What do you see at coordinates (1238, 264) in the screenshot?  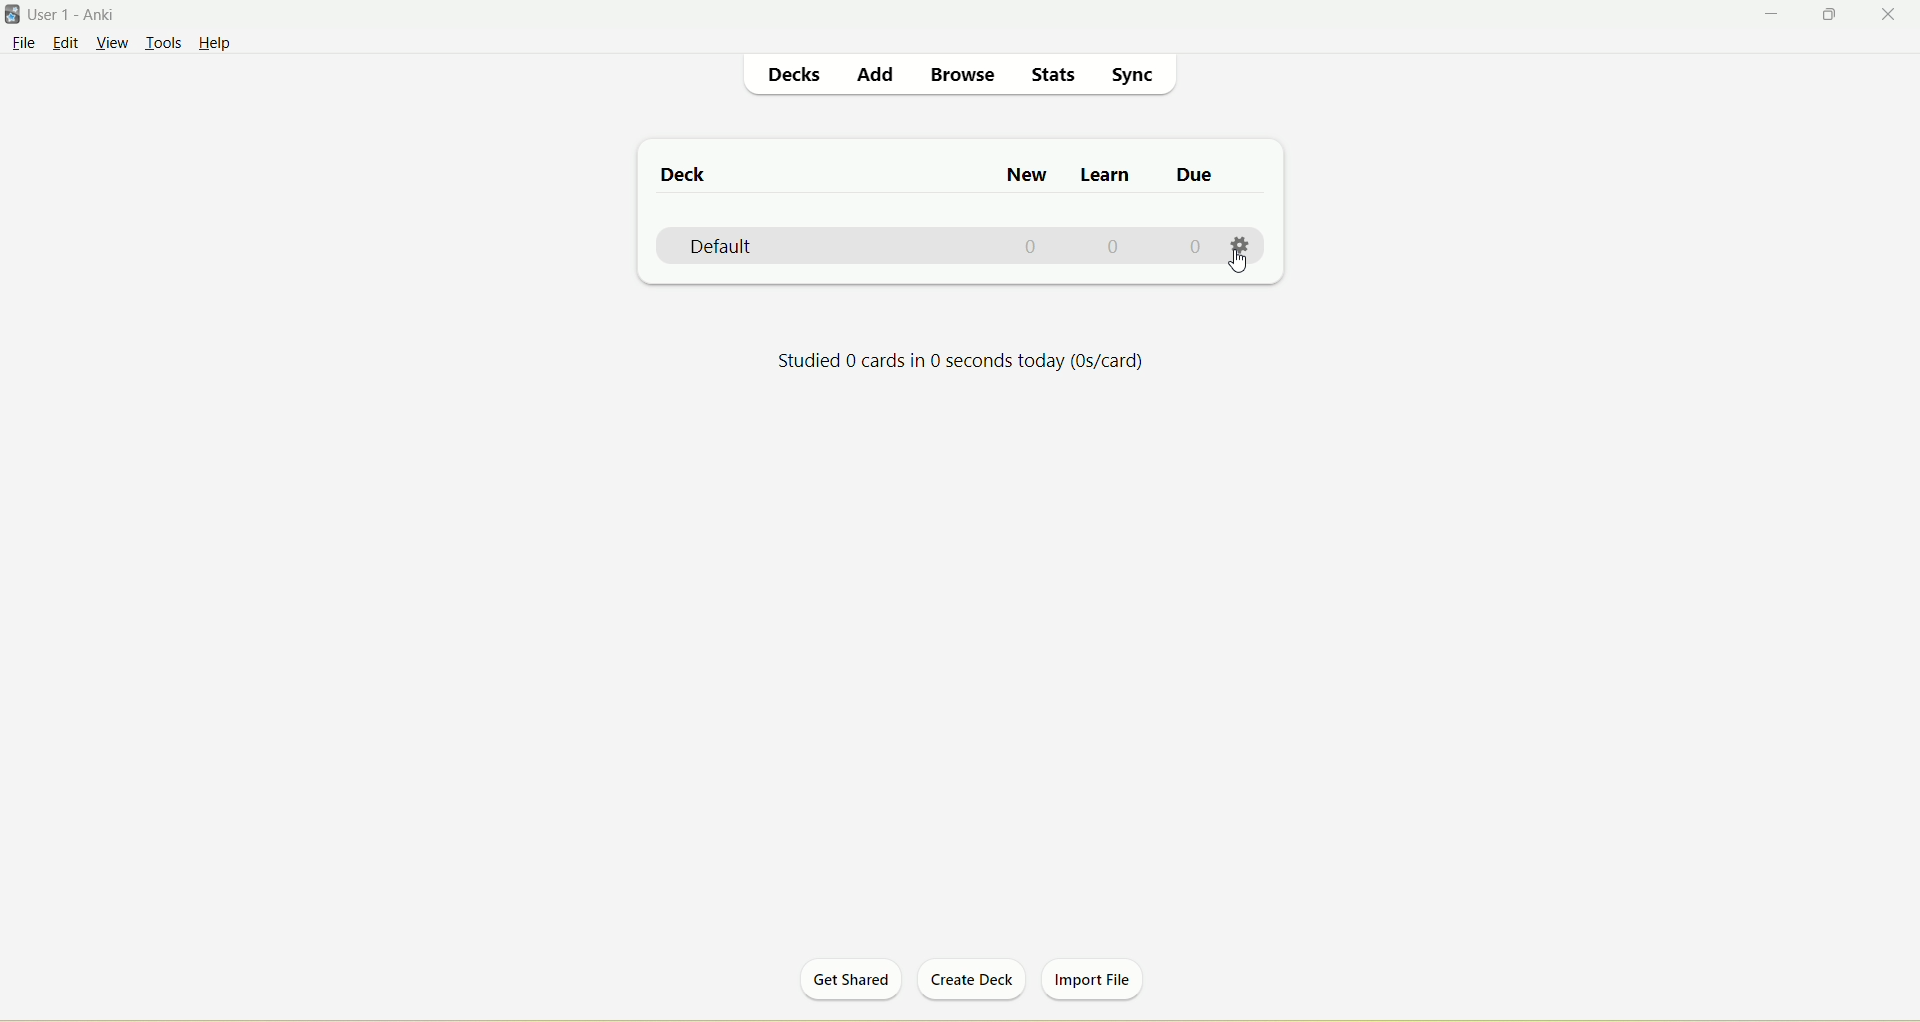 I see `cursor` at bounding box center [1238, 264].